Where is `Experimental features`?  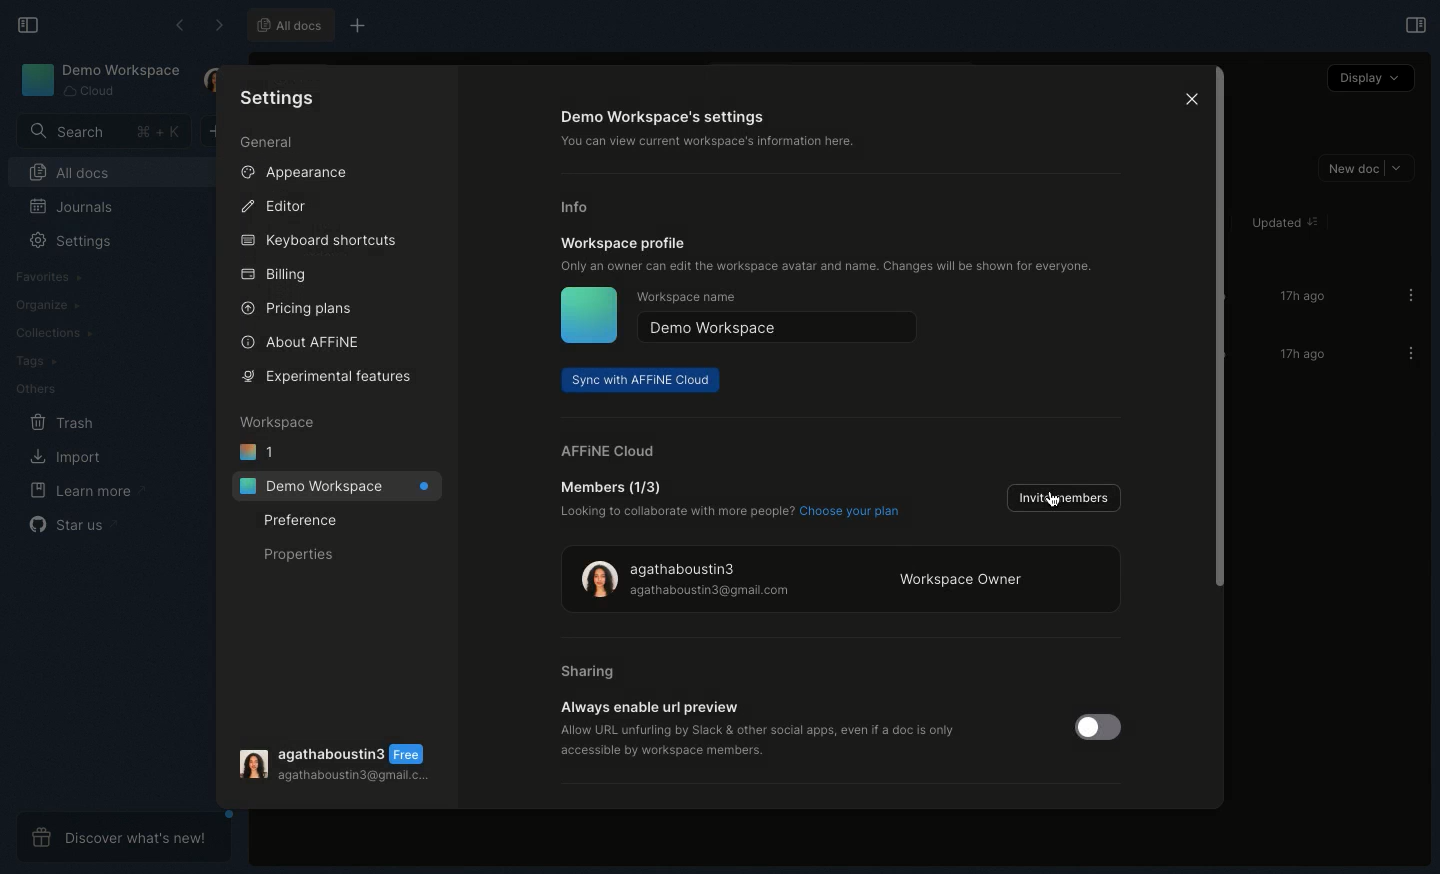
Experimental features is located at coordinates (327, 377).